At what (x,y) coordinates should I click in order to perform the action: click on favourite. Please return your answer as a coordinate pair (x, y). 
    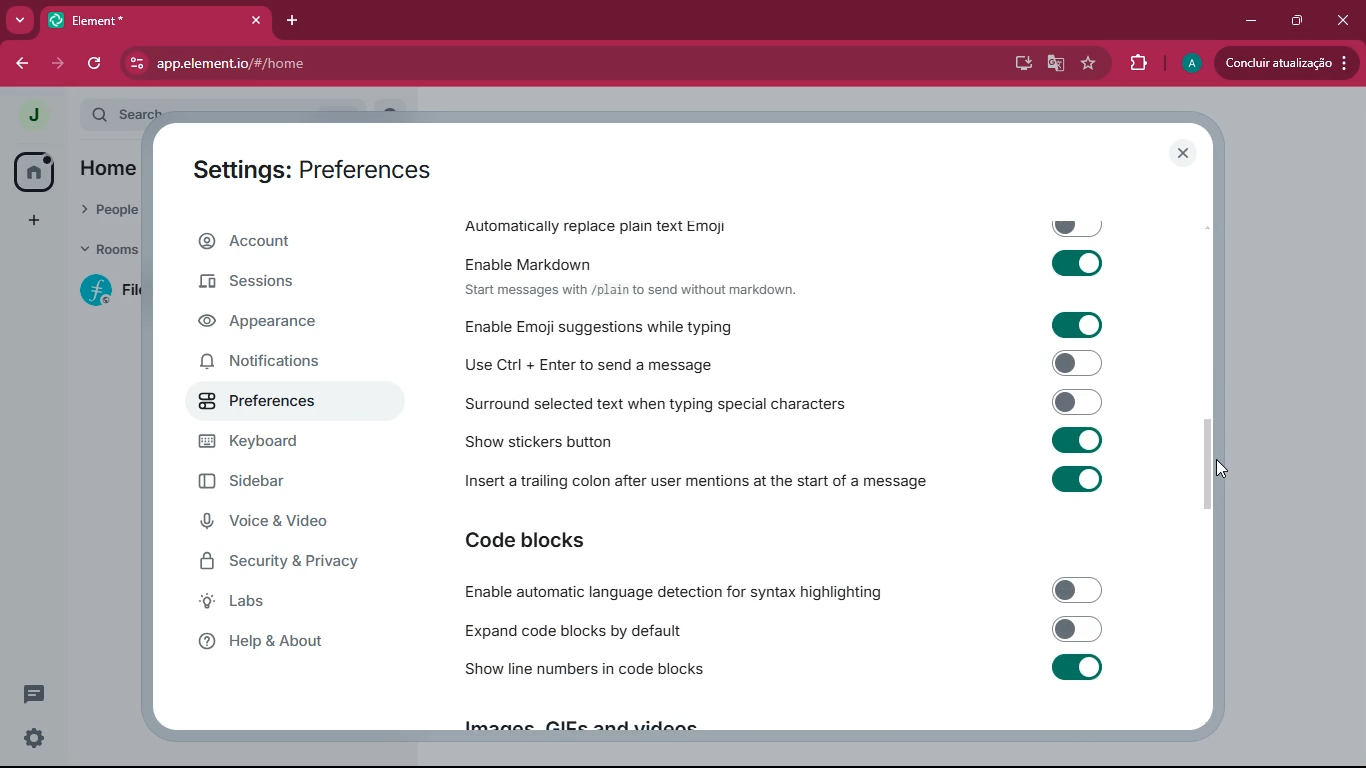
    Looking at the image, I should click on (1088, 63).